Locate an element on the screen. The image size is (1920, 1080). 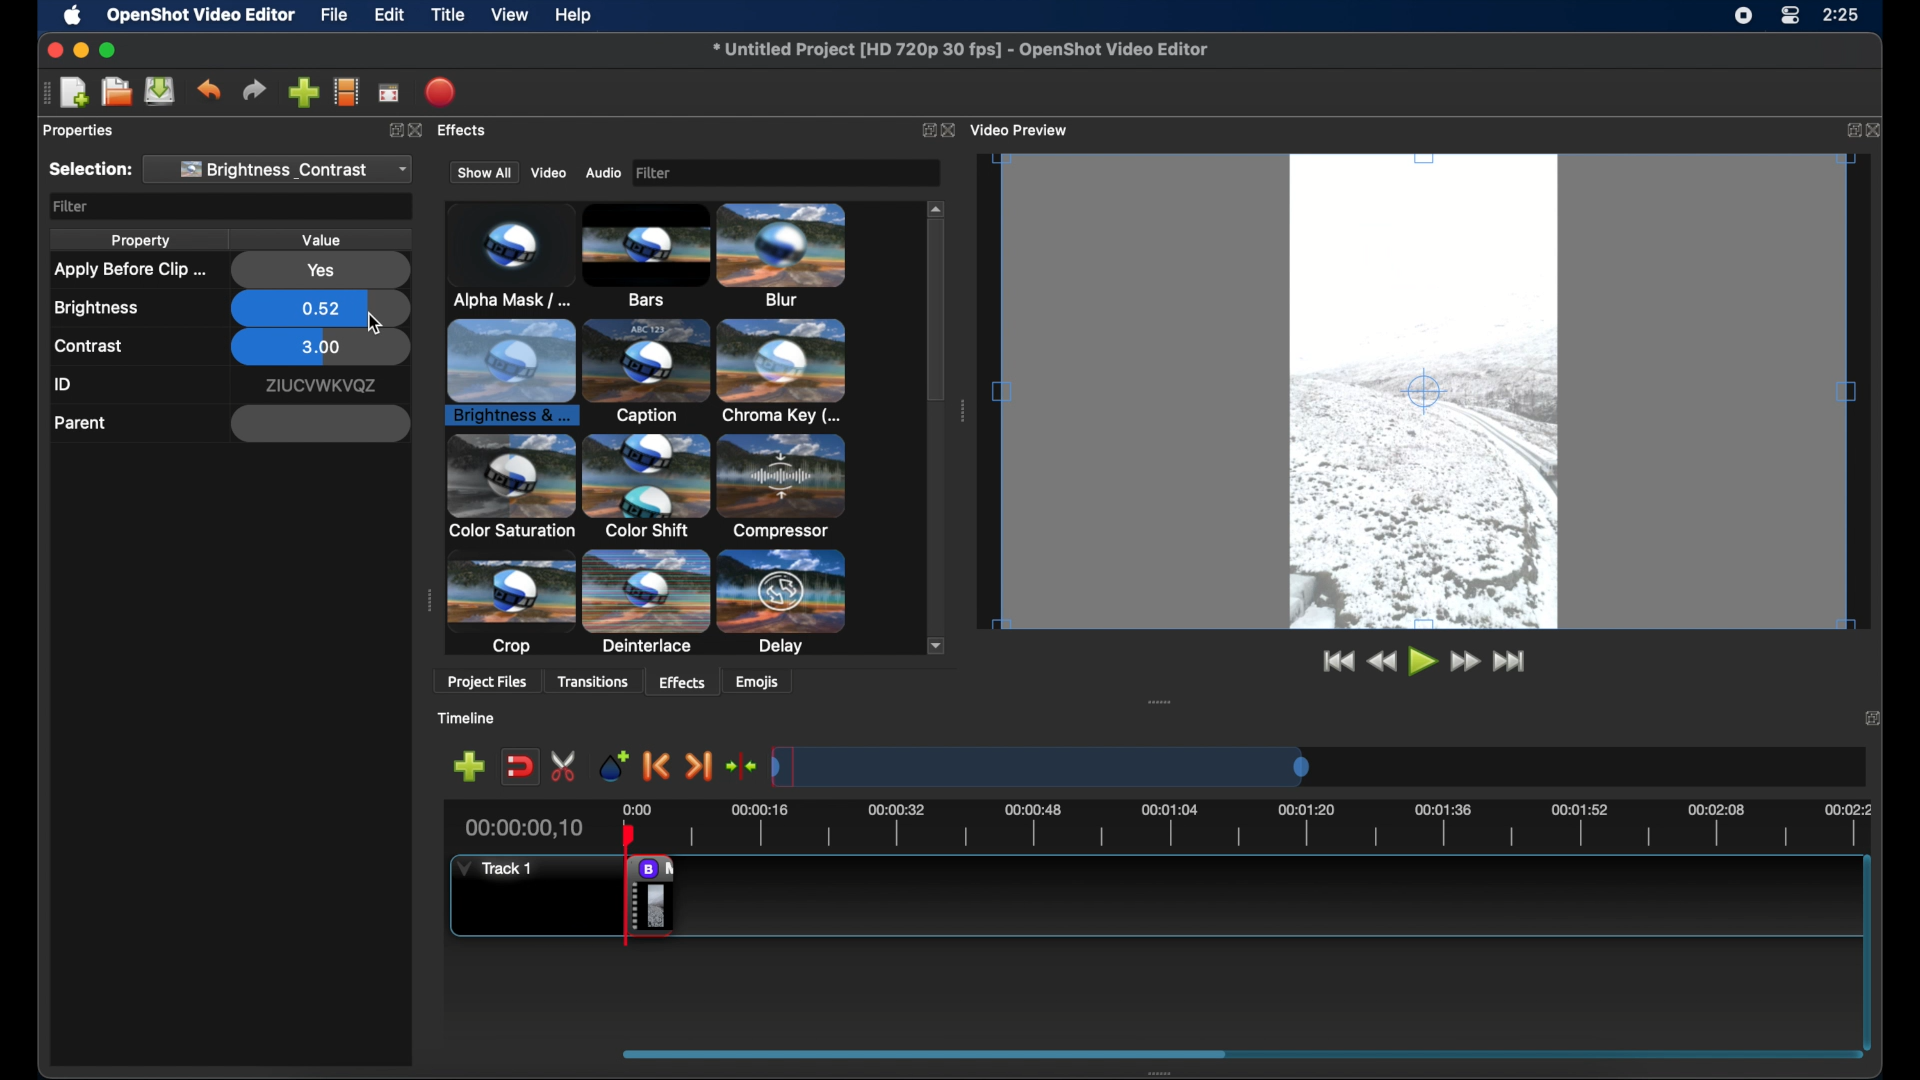
properties is located at coordinates (79, 131).